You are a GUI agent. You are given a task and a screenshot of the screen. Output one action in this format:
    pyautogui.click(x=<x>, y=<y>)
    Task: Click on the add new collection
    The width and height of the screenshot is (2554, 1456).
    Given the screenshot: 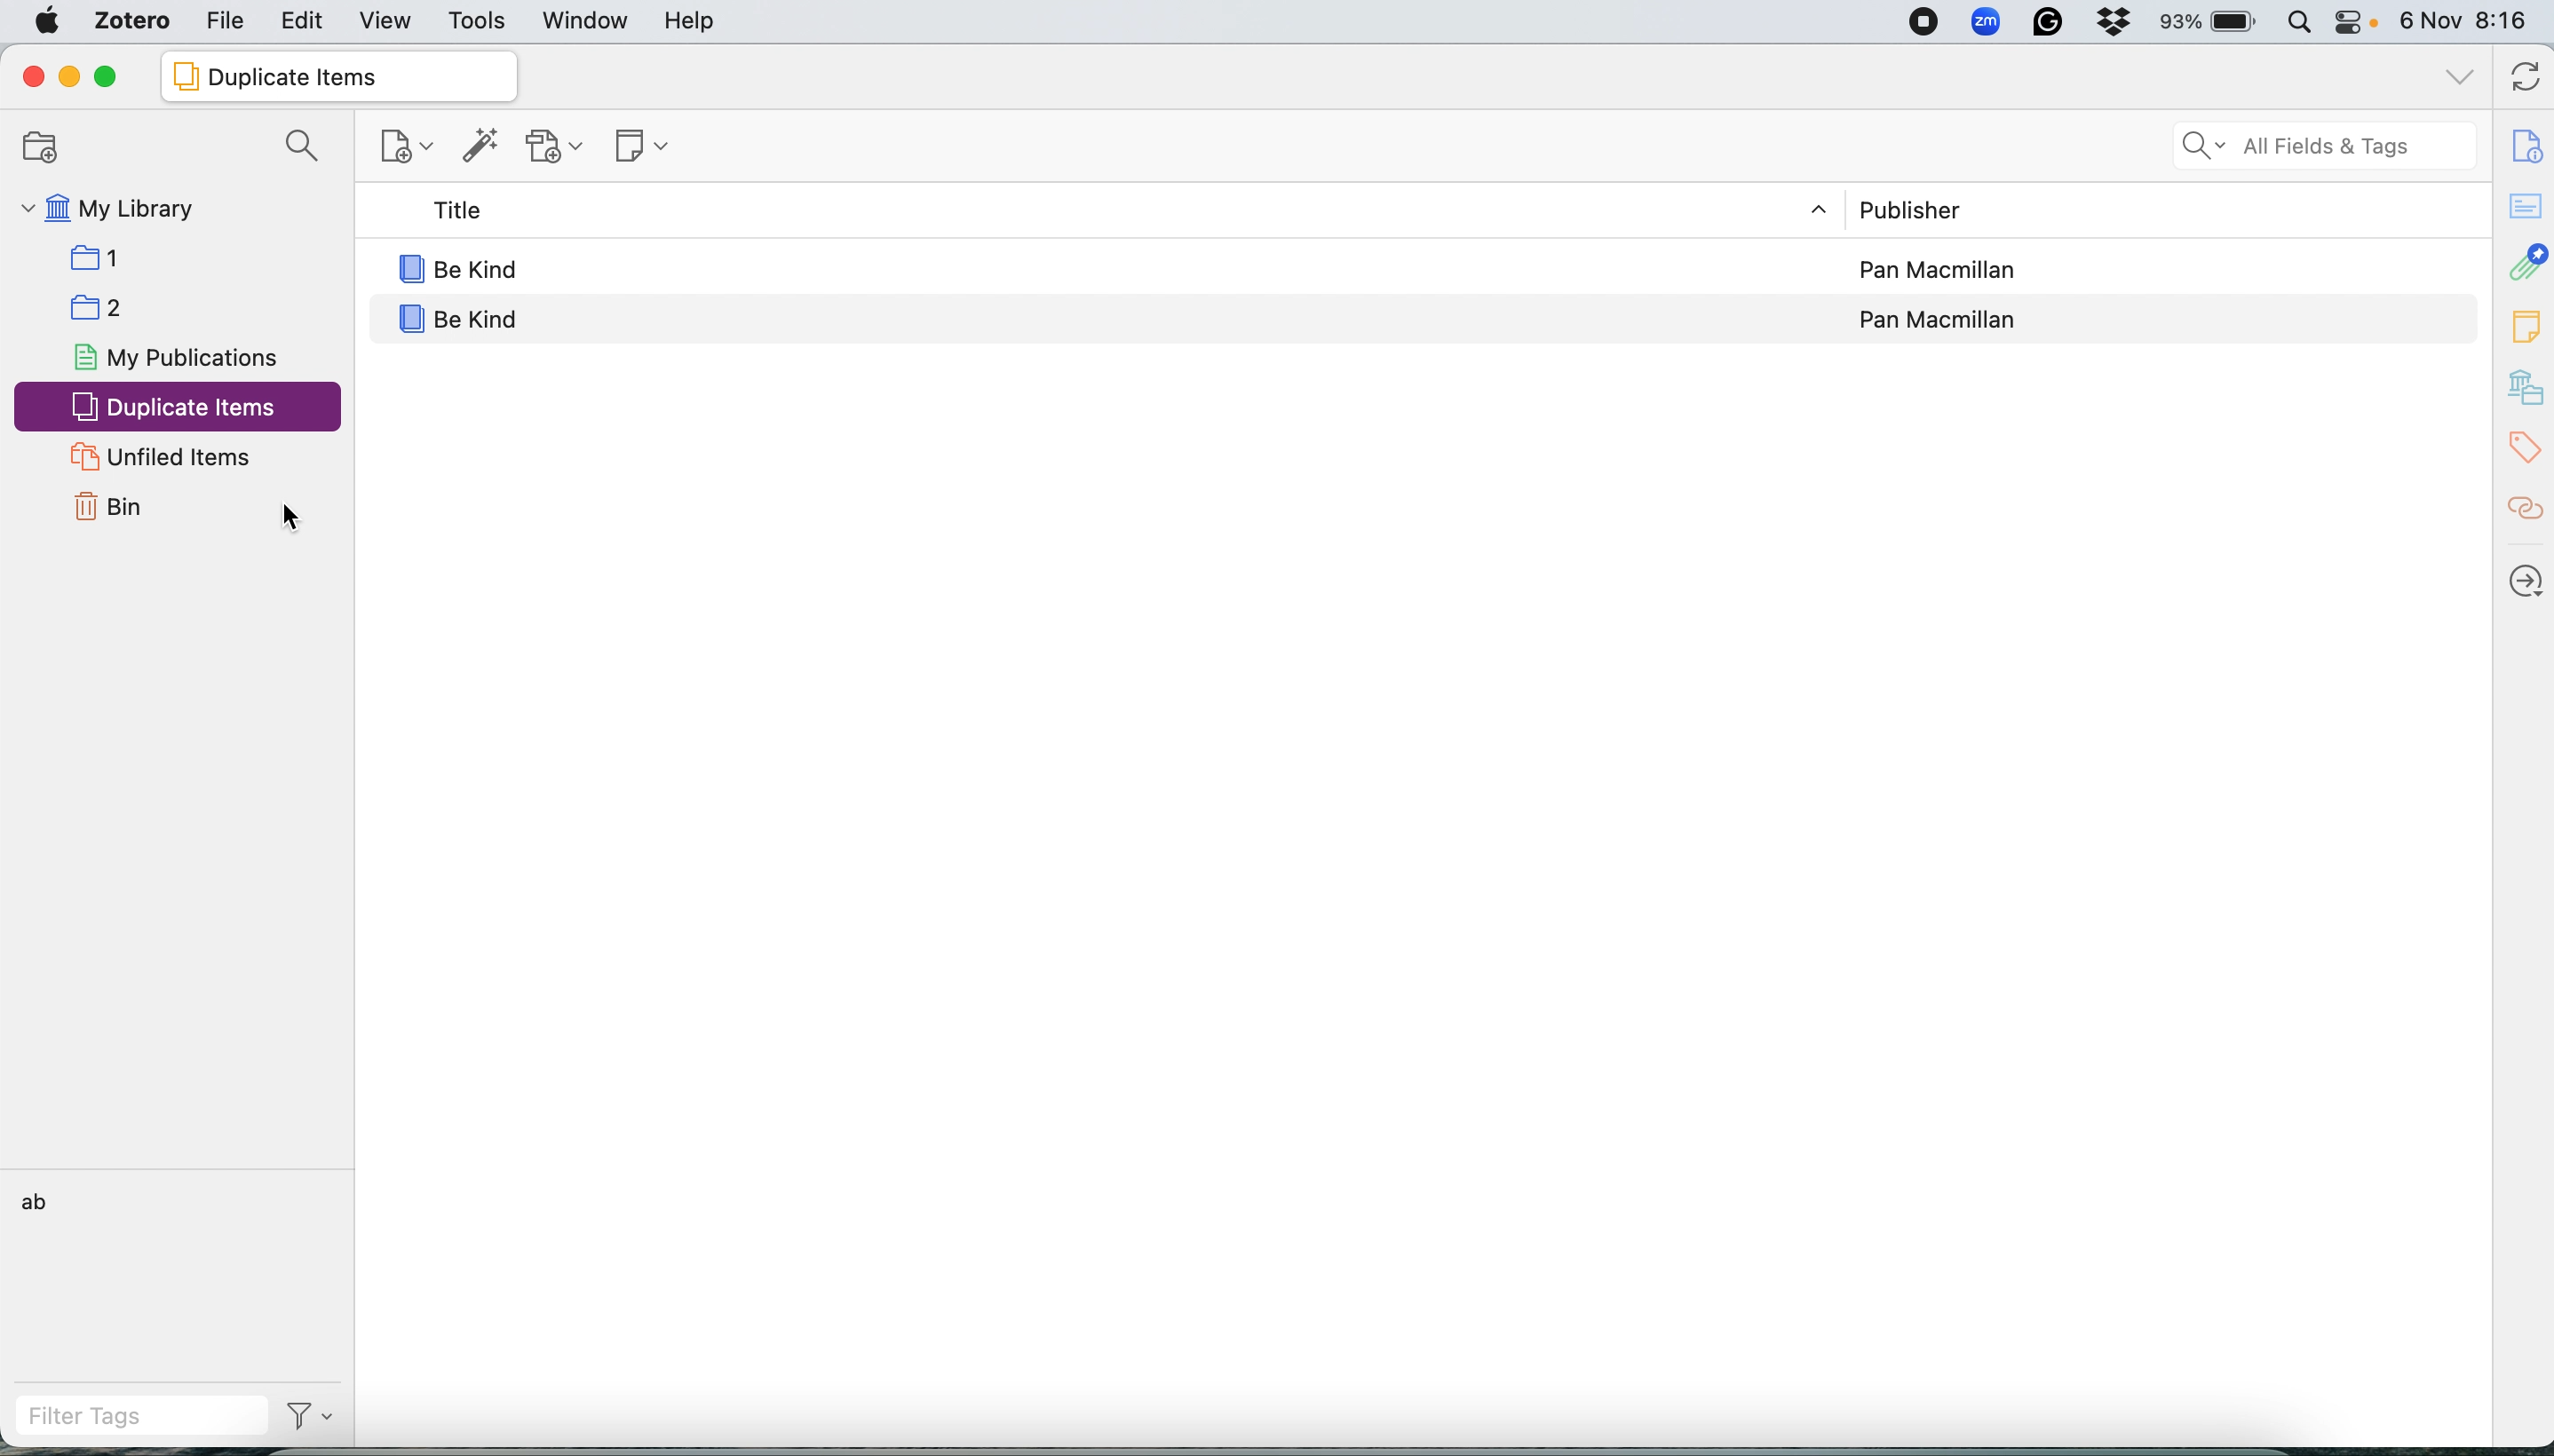 What is the action you would take?
    pyautogui.click(x=39, y=148)
    